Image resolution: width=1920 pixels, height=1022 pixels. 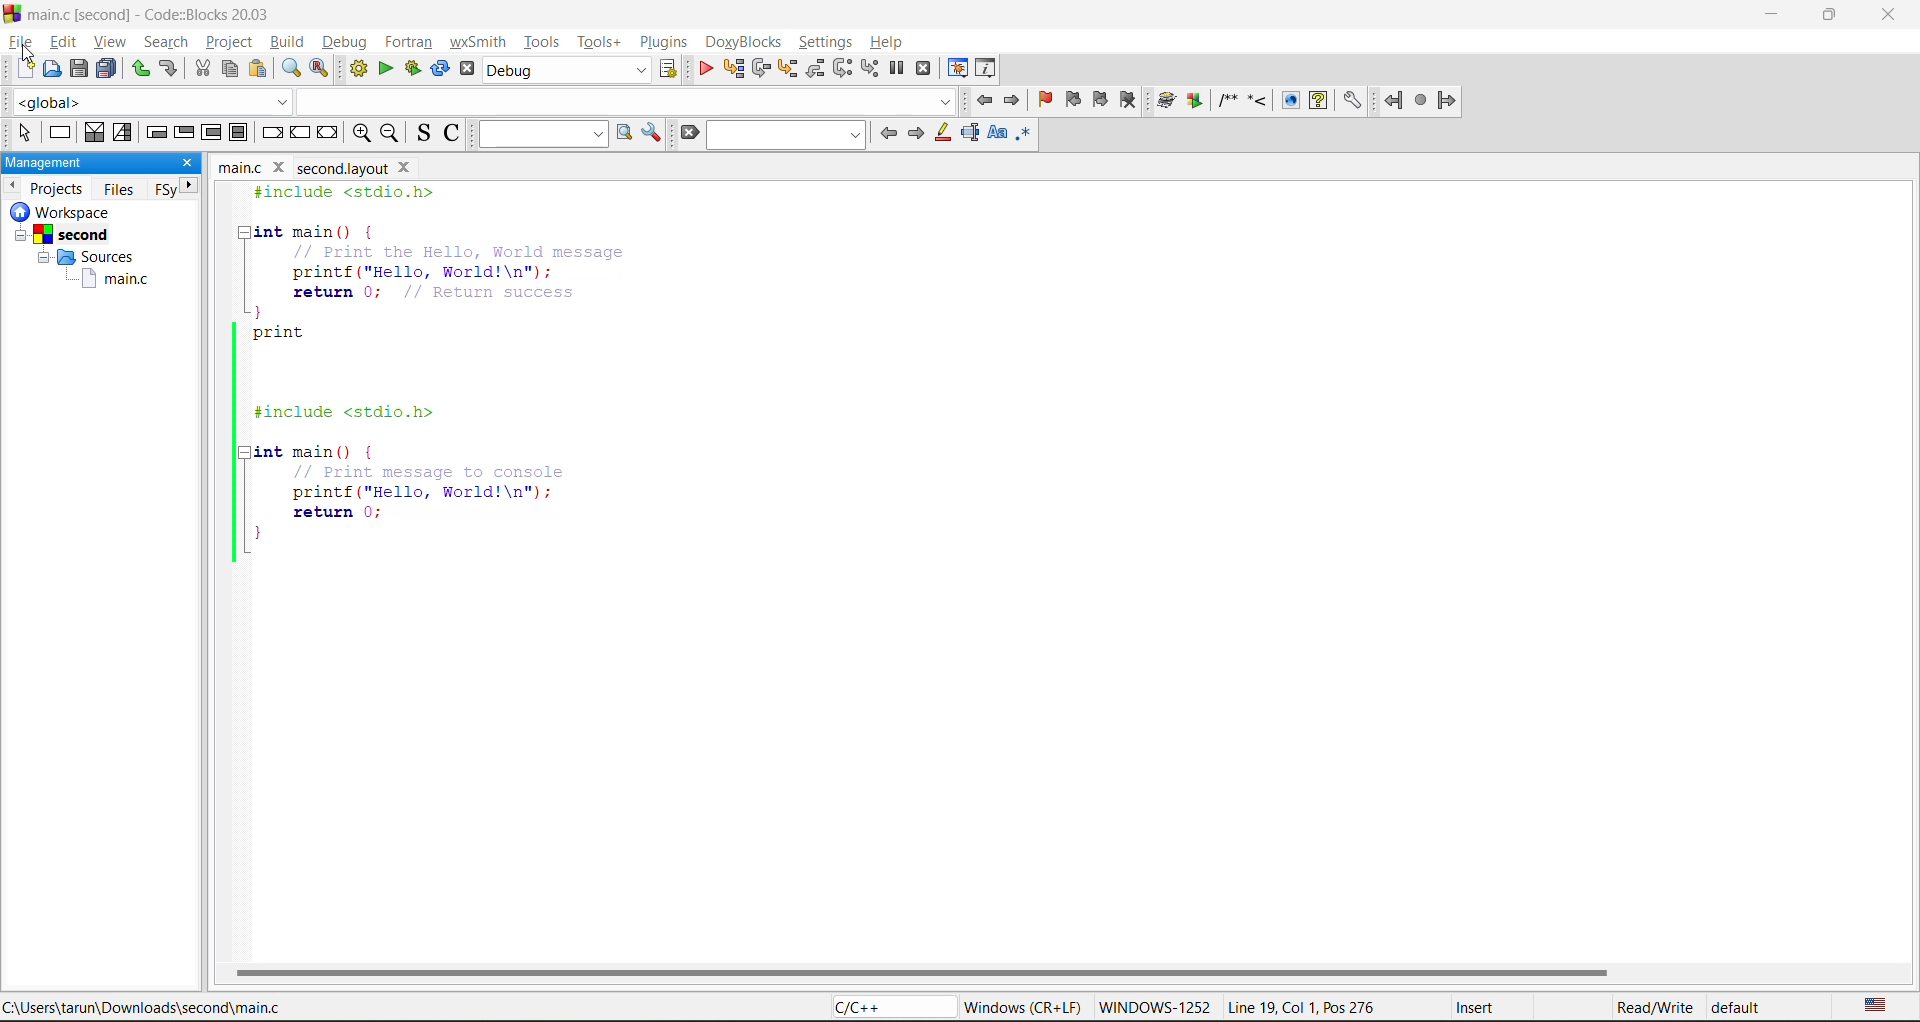 I want to click on text language, so click(x=1876, y=1007).